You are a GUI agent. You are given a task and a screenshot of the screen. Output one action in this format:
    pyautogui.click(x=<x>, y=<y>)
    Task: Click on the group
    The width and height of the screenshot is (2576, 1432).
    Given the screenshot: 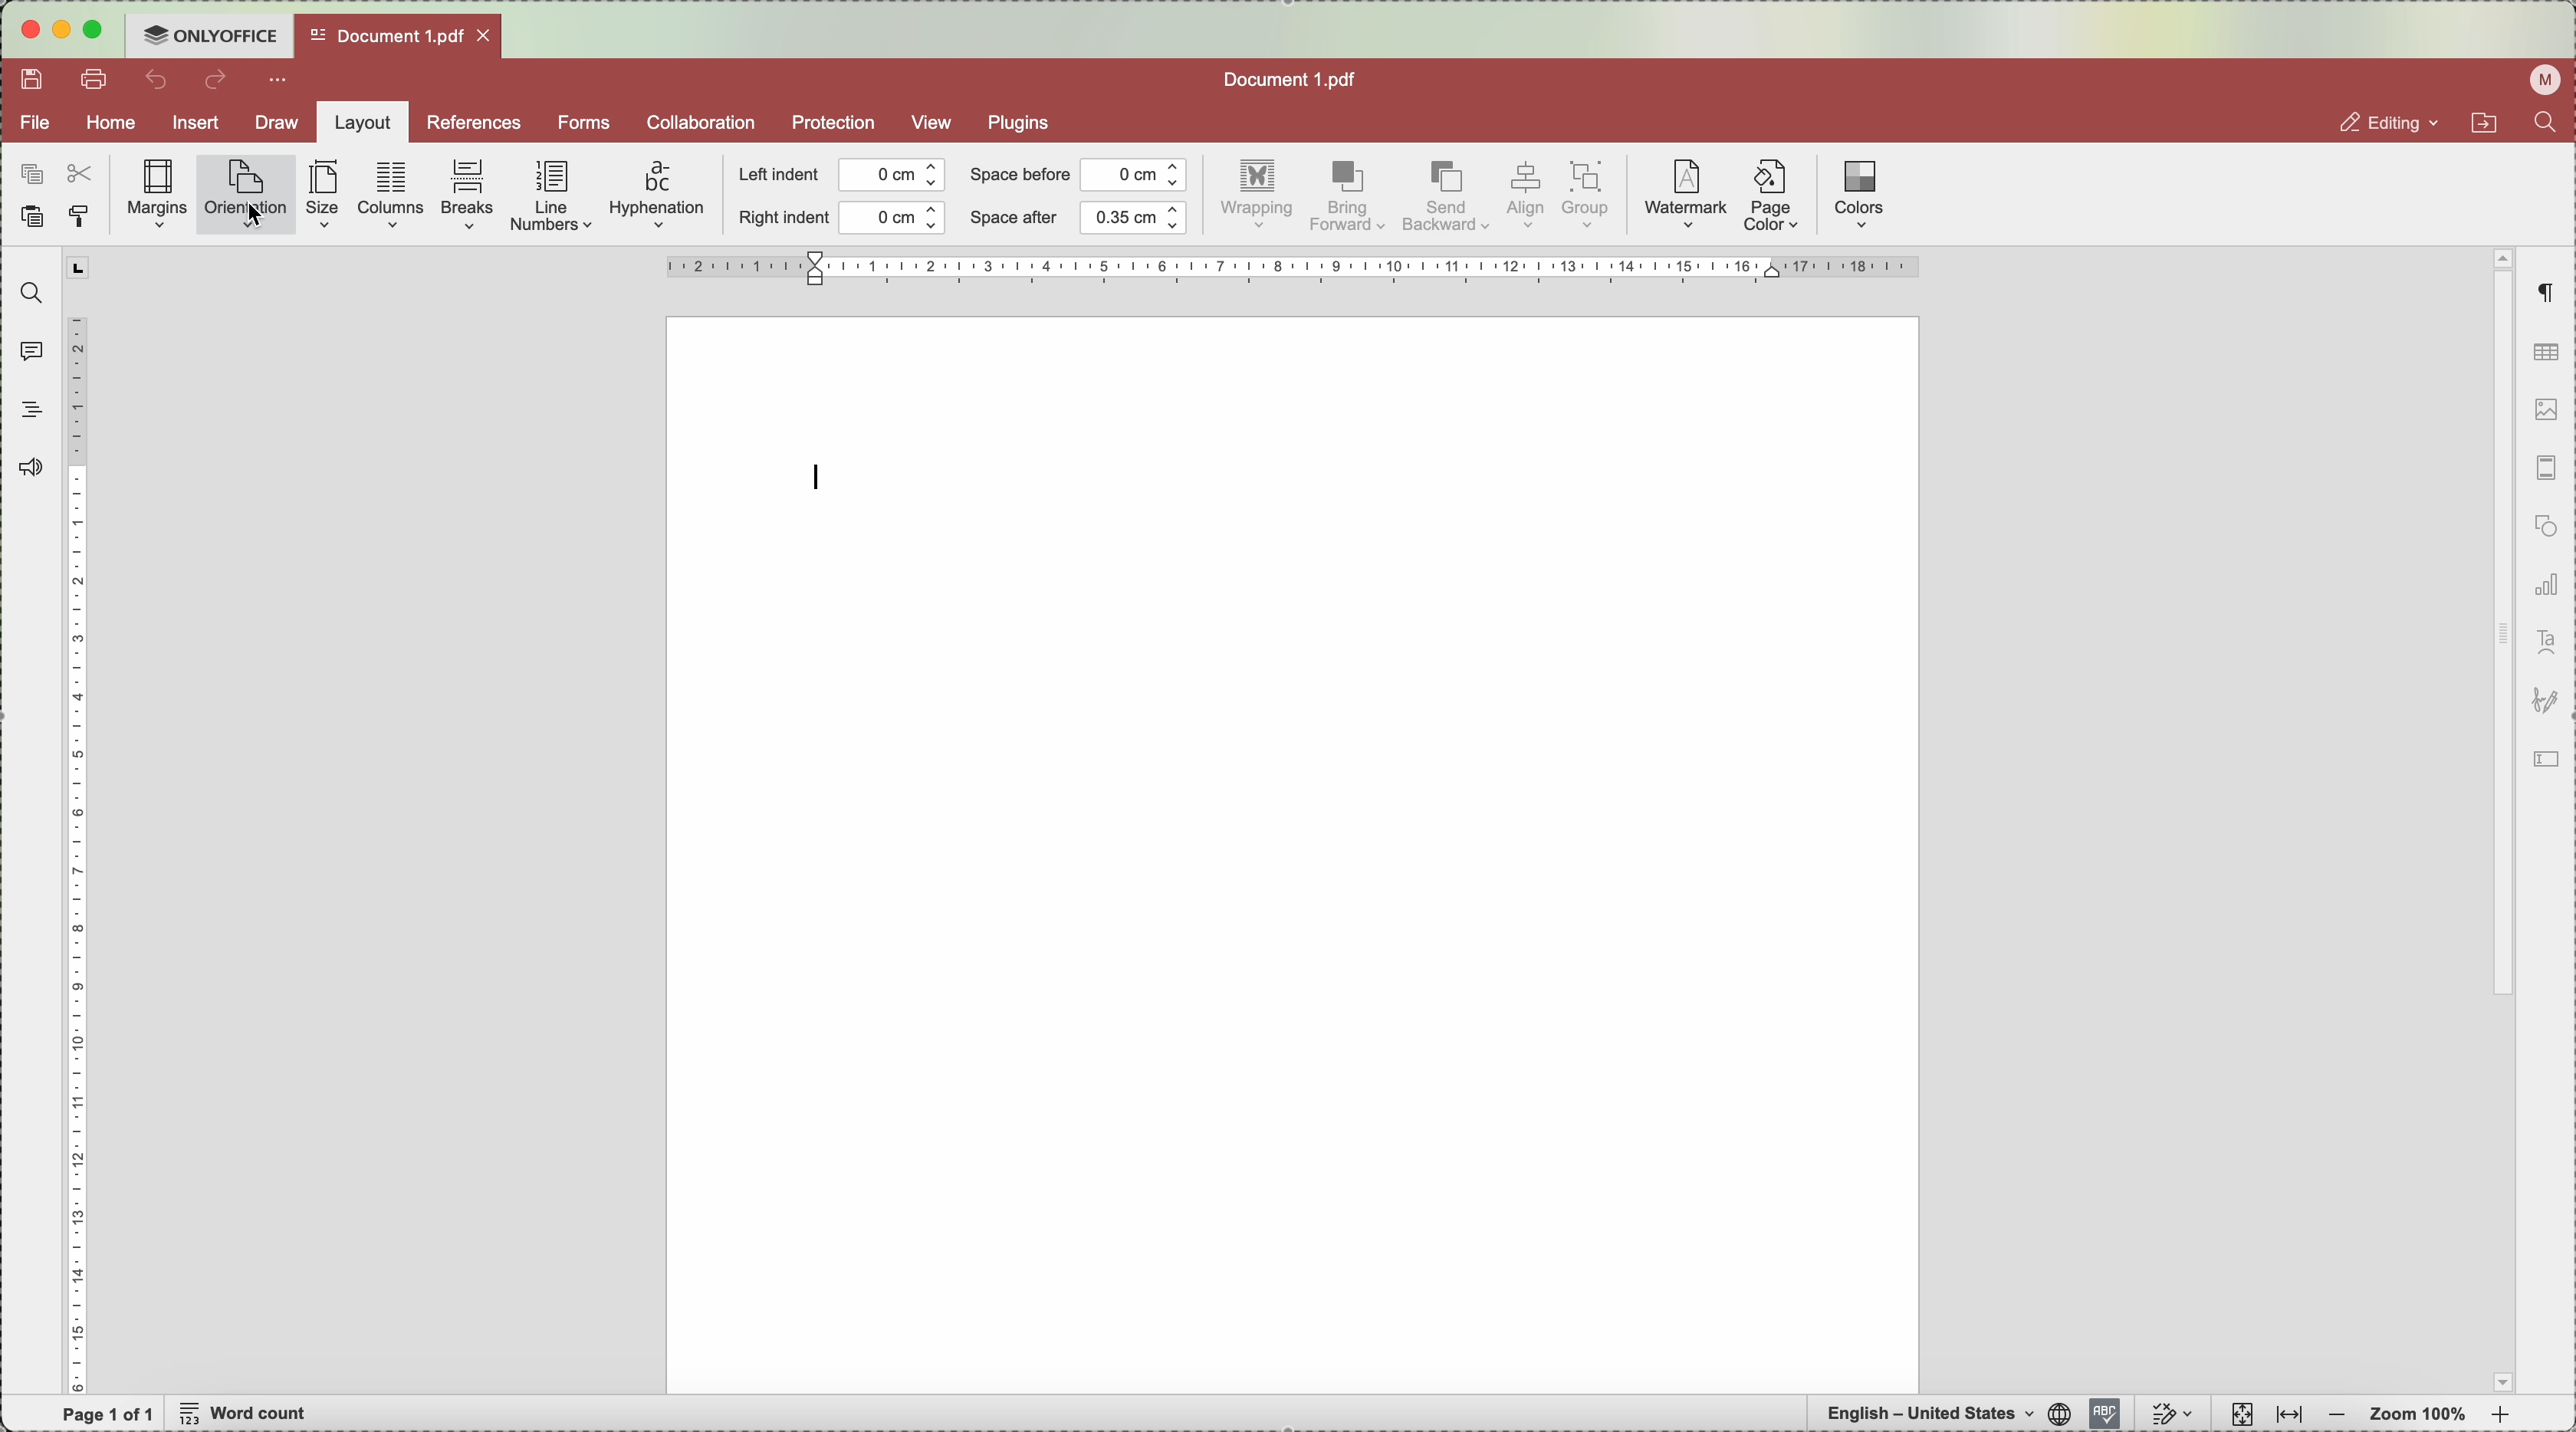 What is the action you would take?
    pyautogui.click(x=1590, y=196)
    